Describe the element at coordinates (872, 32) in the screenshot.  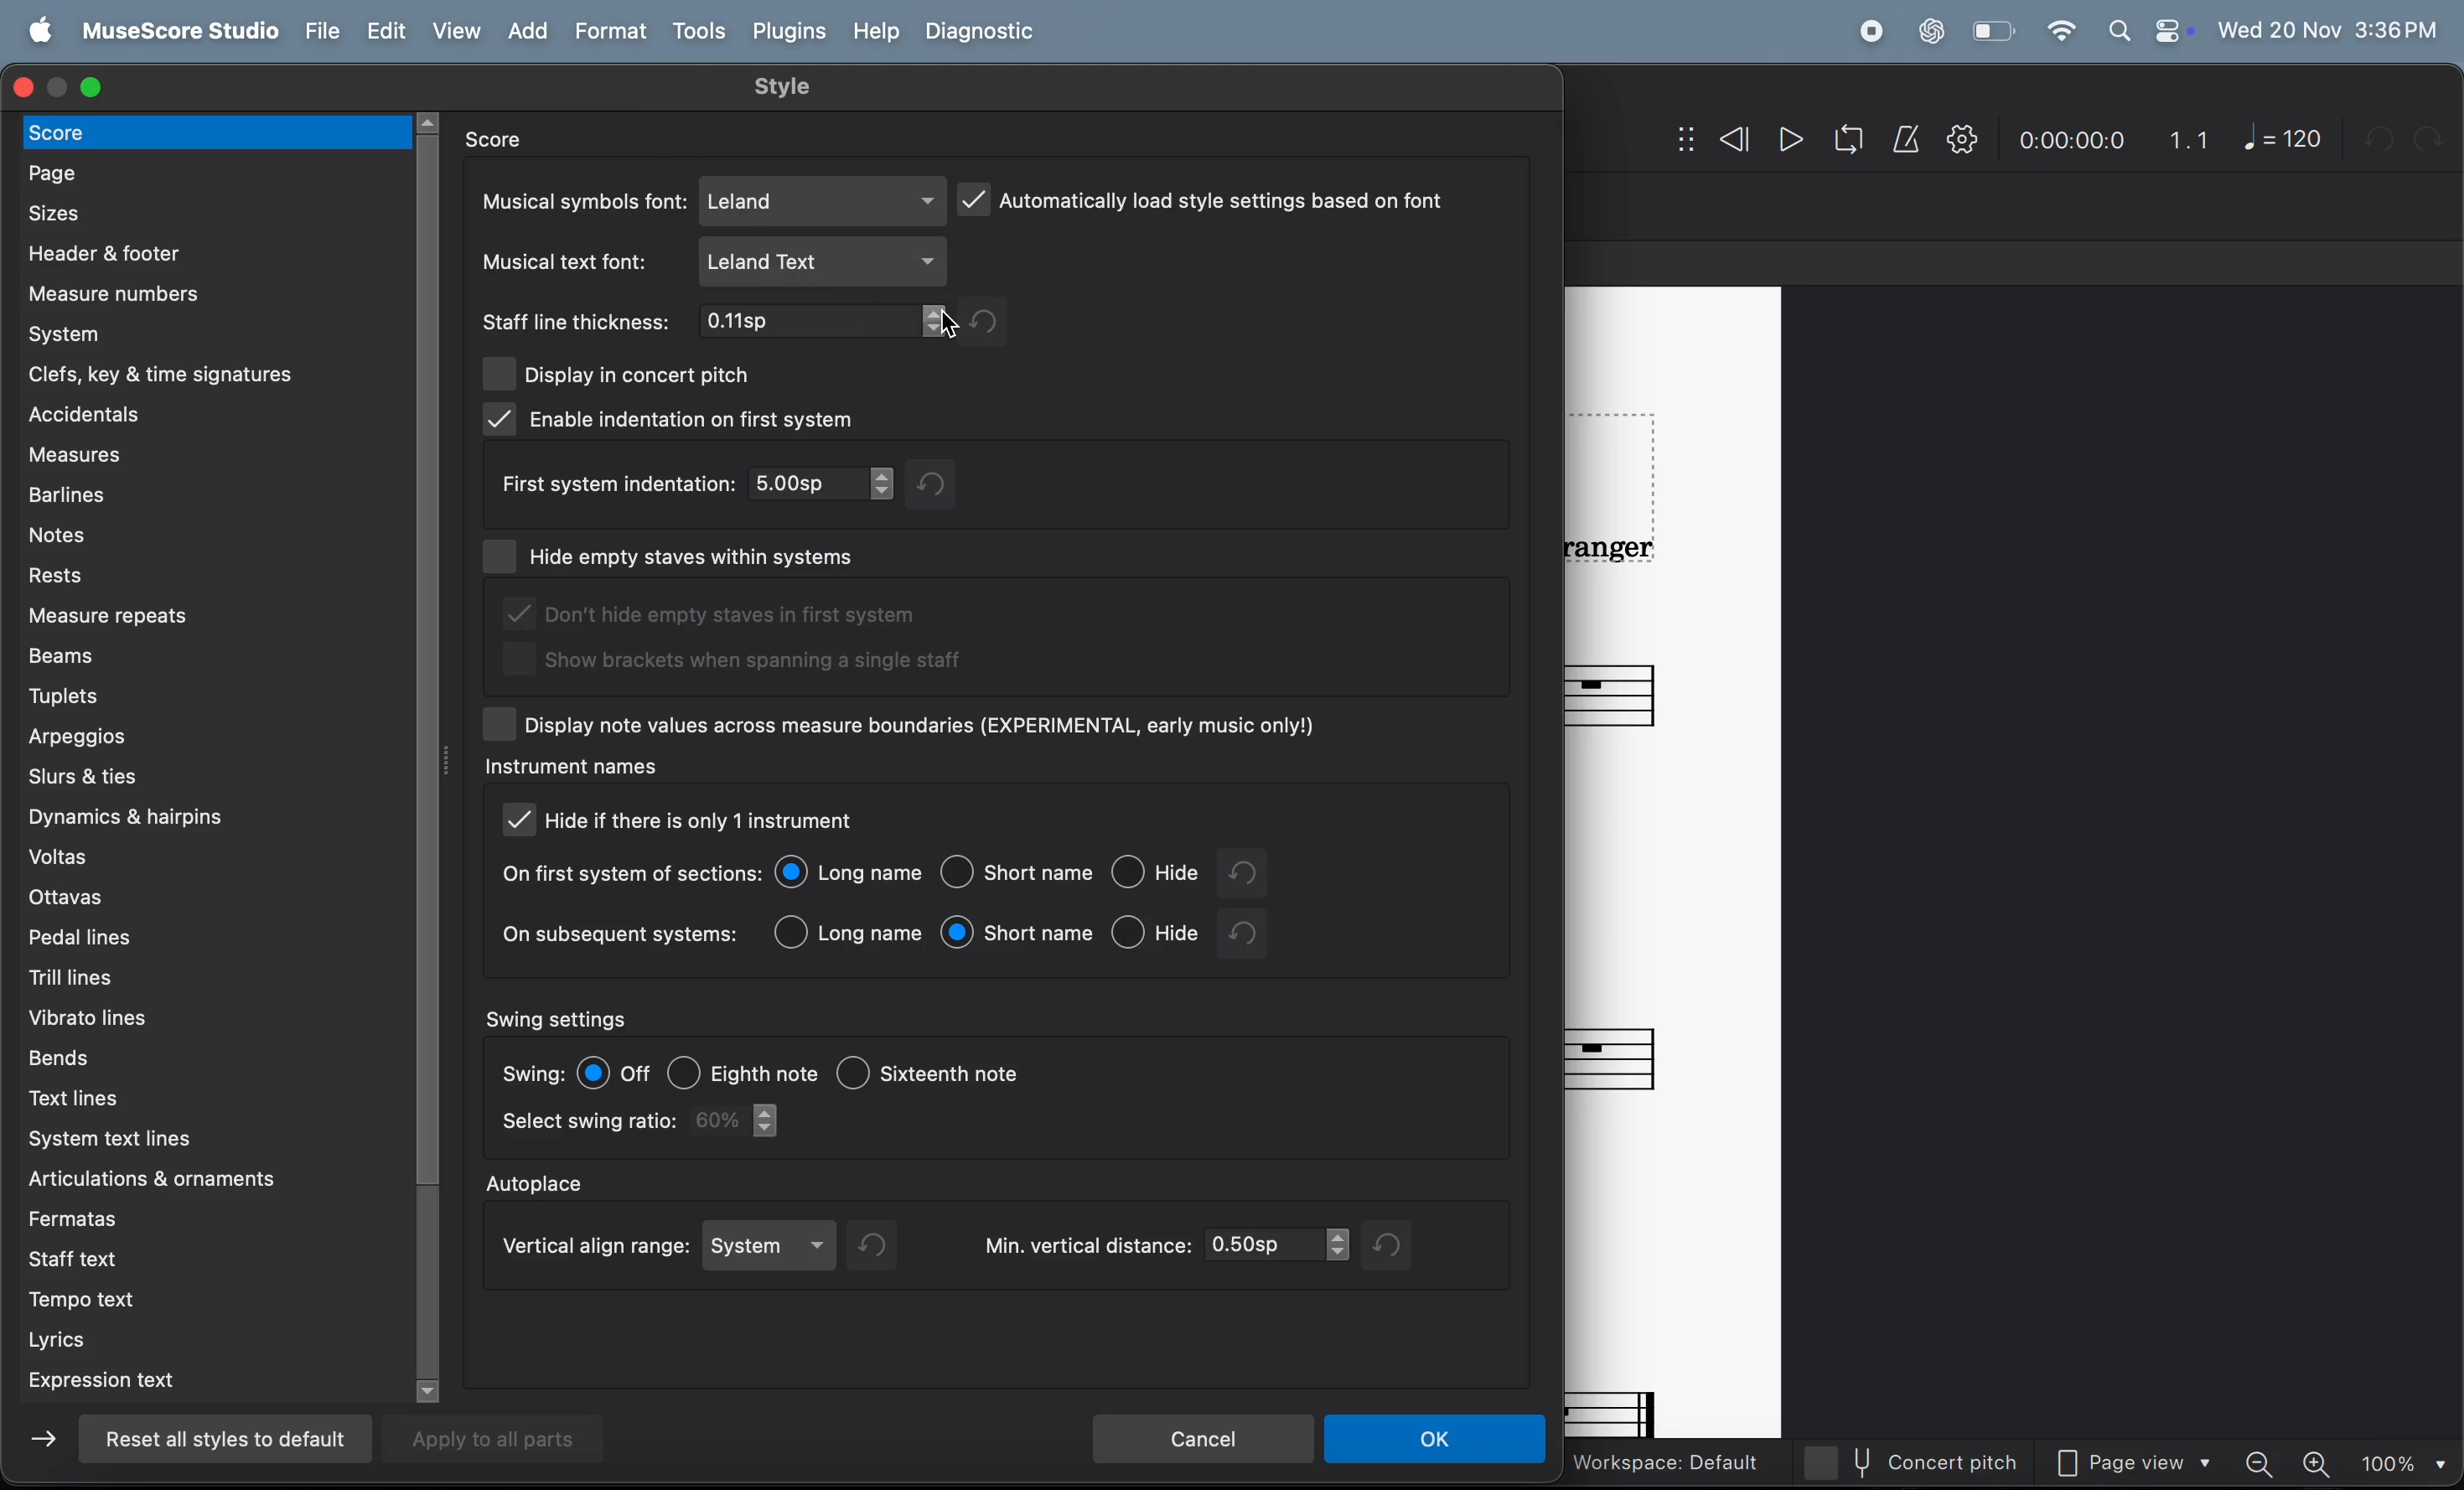
I see `help` at that location.